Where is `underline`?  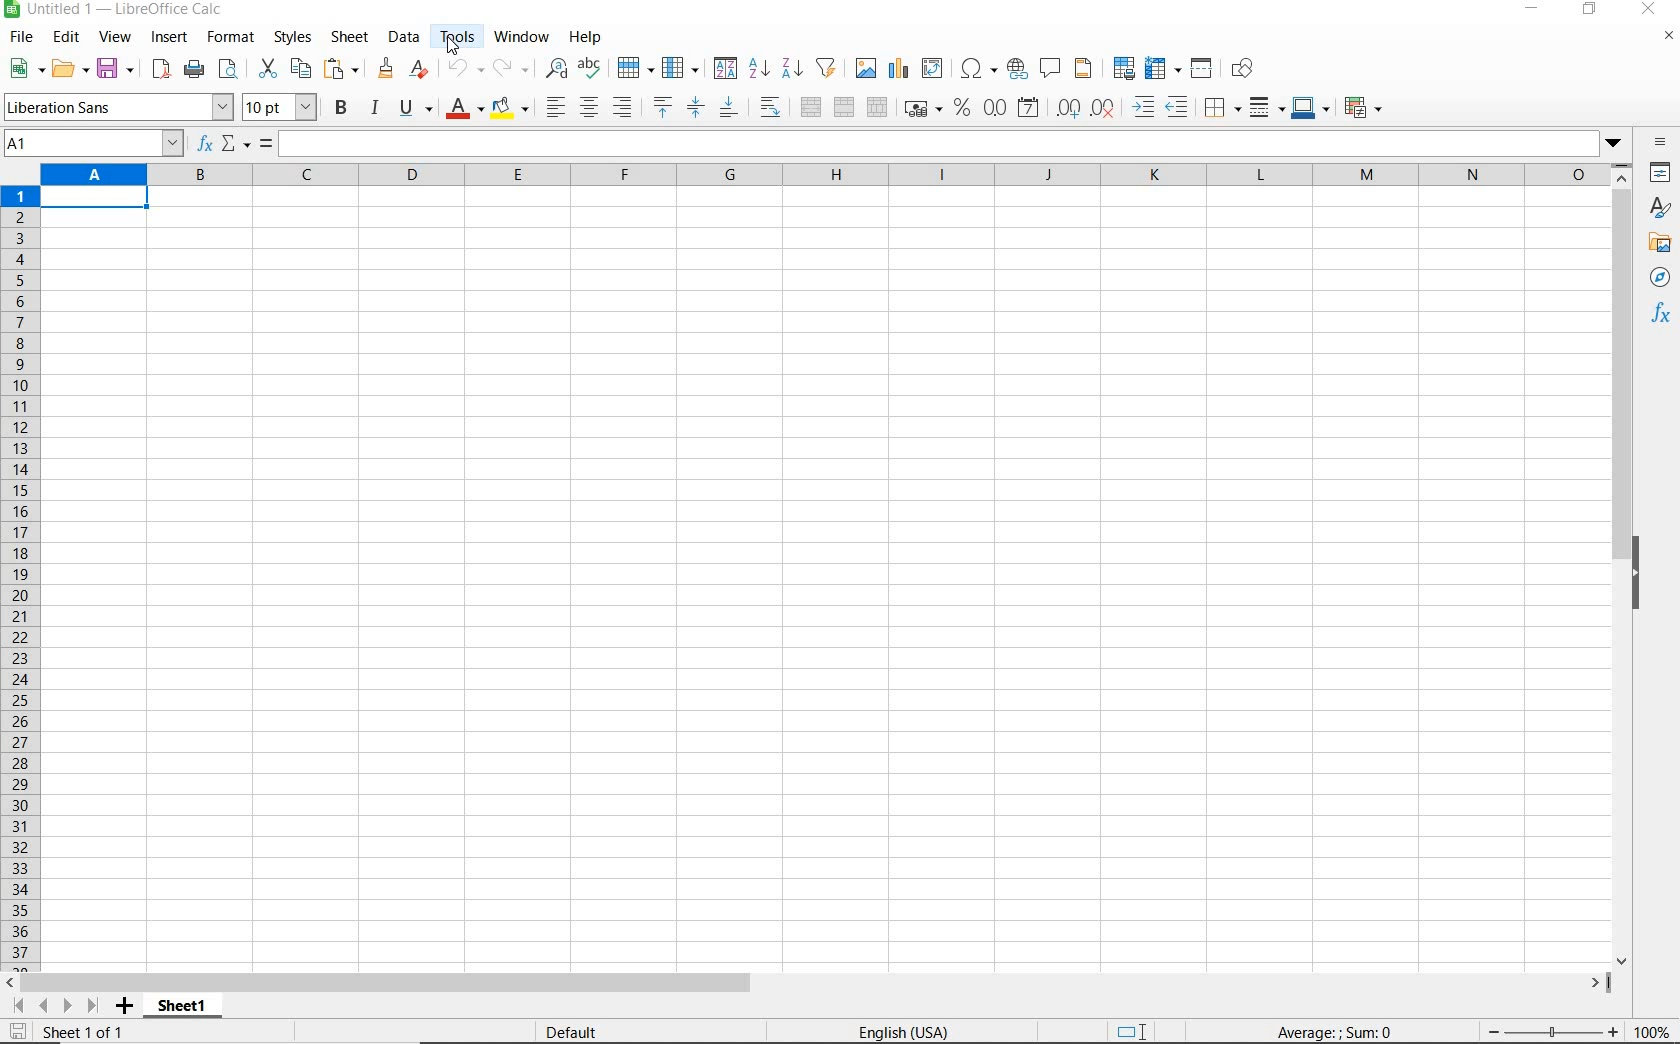
underline is located at coordinates (414, 107).